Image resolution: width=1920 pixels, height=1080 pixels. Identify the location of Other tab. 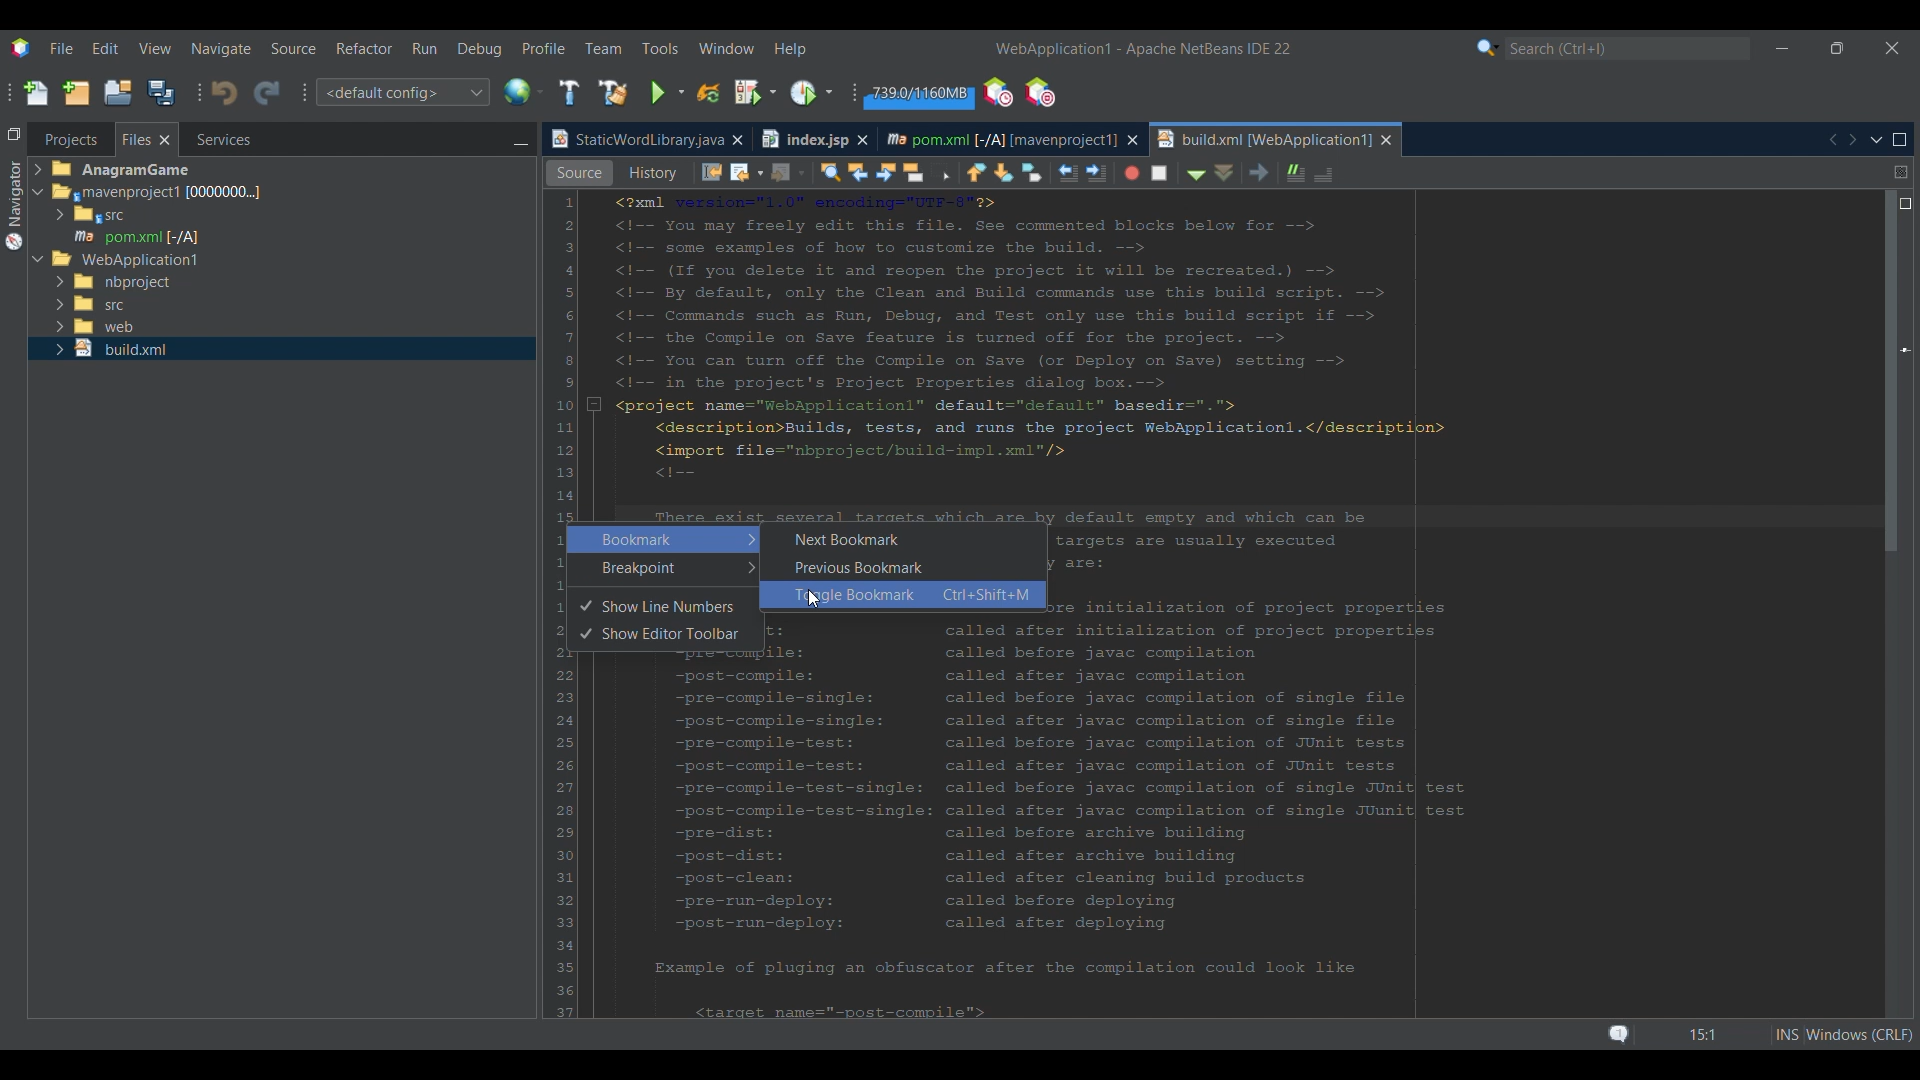
(813, 139).